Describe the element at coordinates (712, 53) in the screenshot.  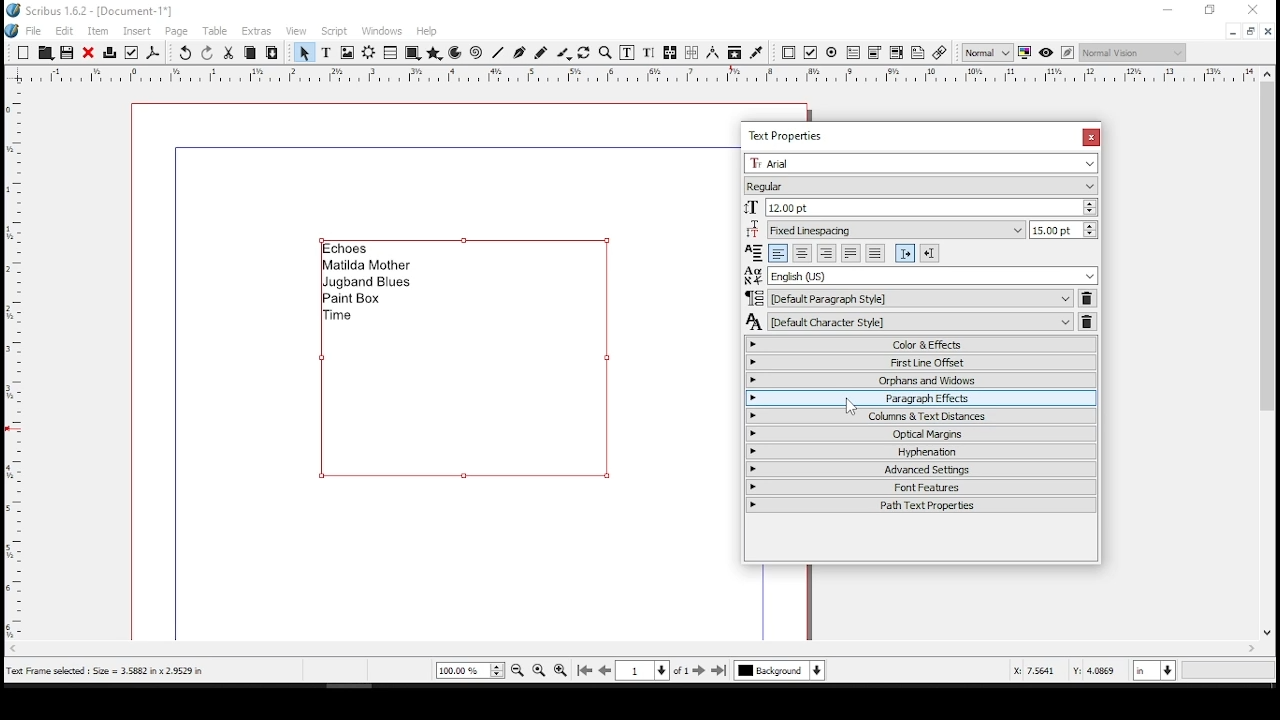
I see `measurements` at that location.